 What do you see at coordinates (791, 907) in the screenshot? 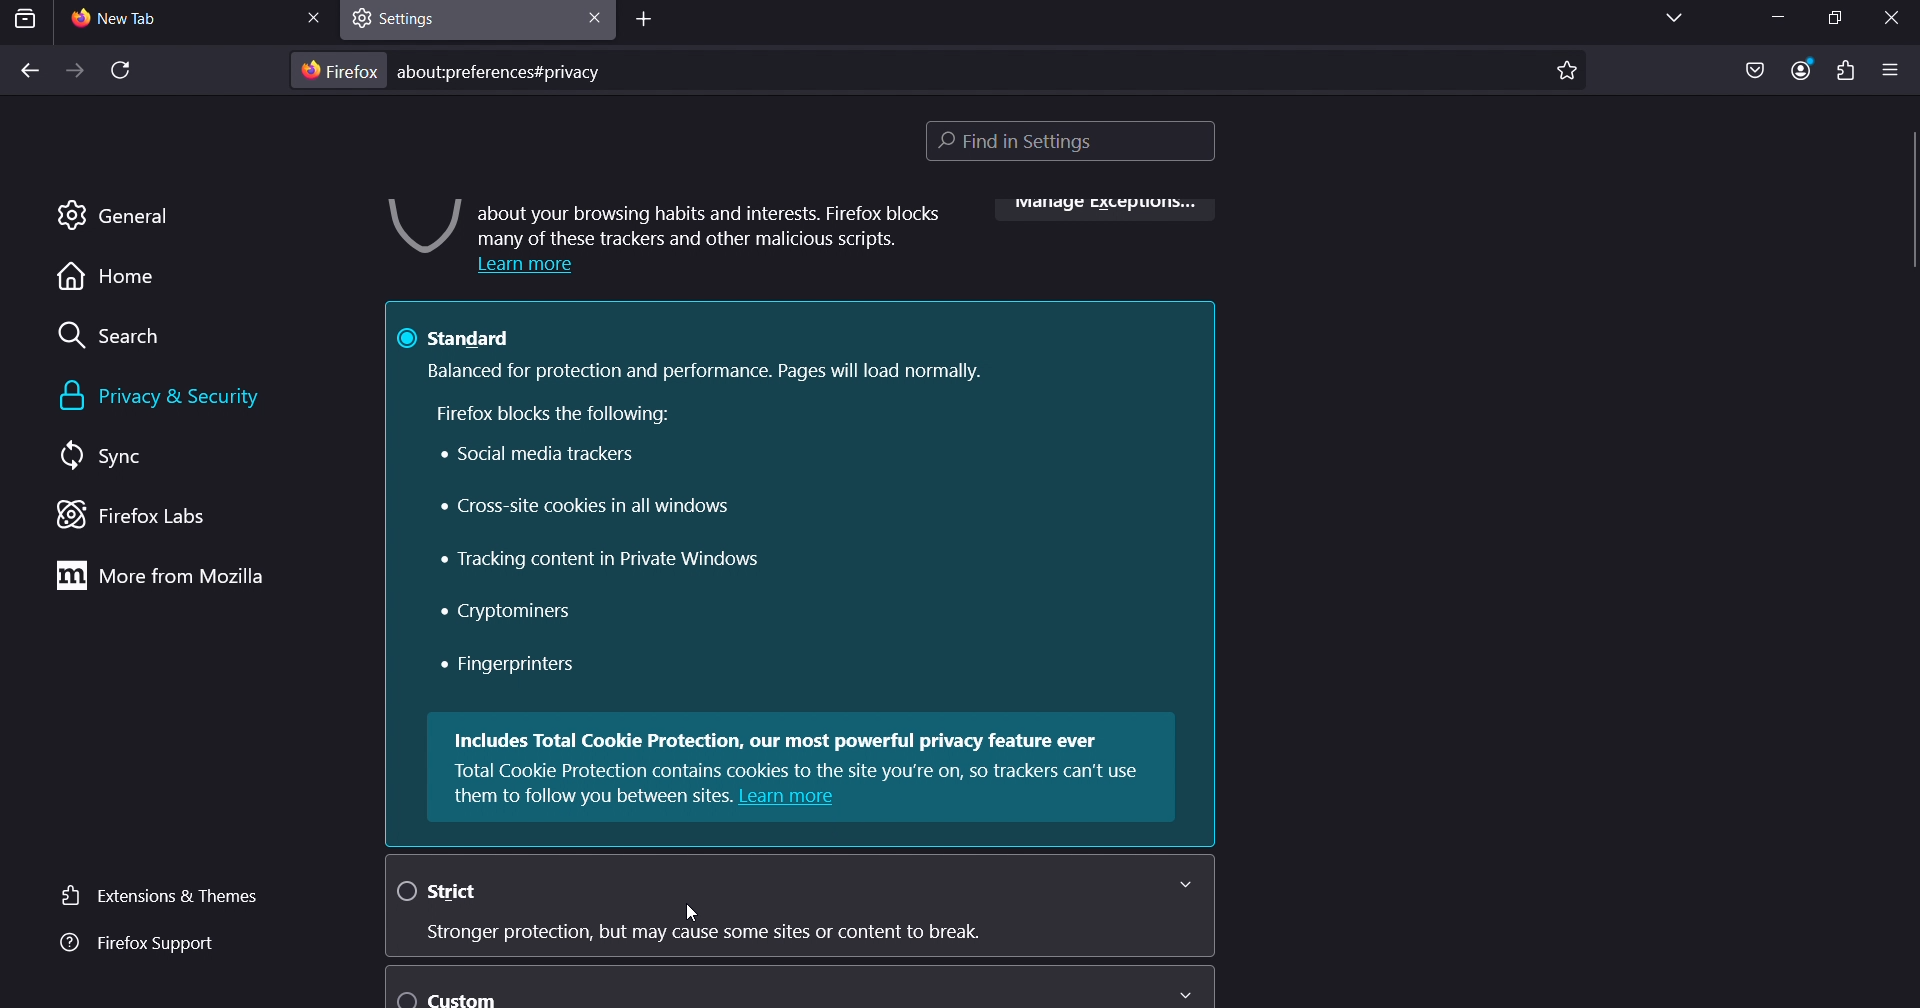
I see `strict Stronger protection, but may cause some sites or content to break.` at bounding box center [791, 907].